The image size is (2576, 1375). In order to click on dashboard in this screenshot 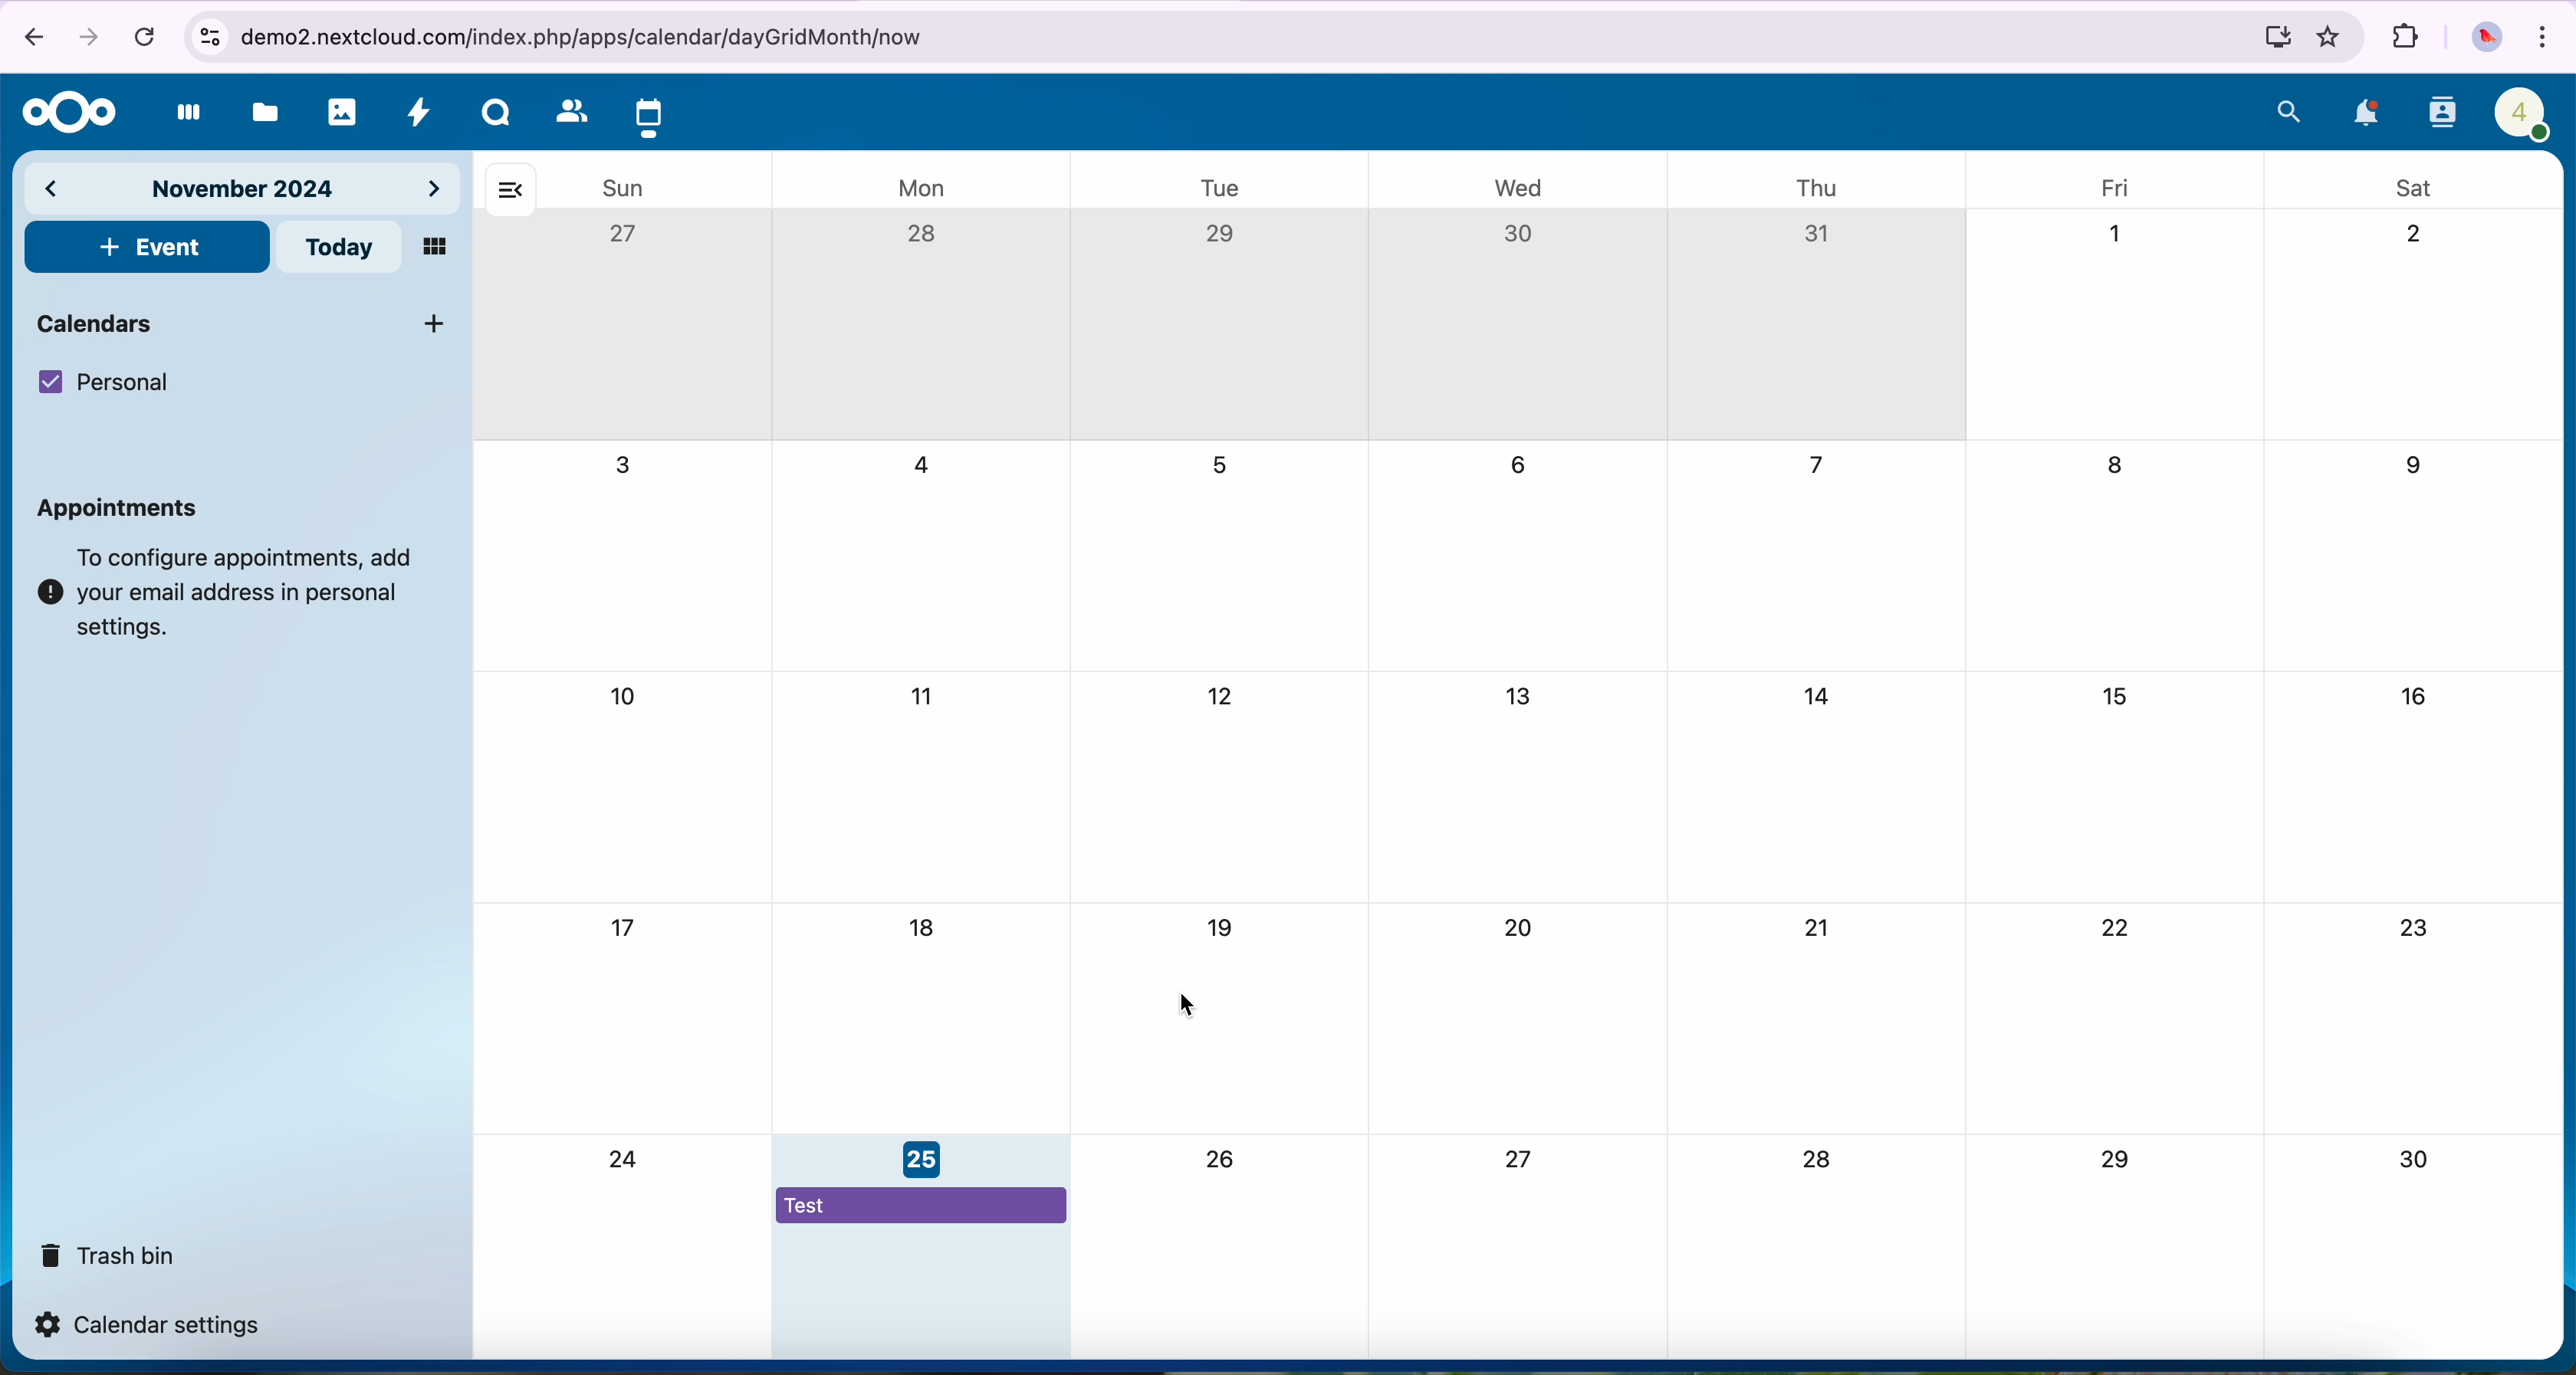, I will do `click(182, 115)`.